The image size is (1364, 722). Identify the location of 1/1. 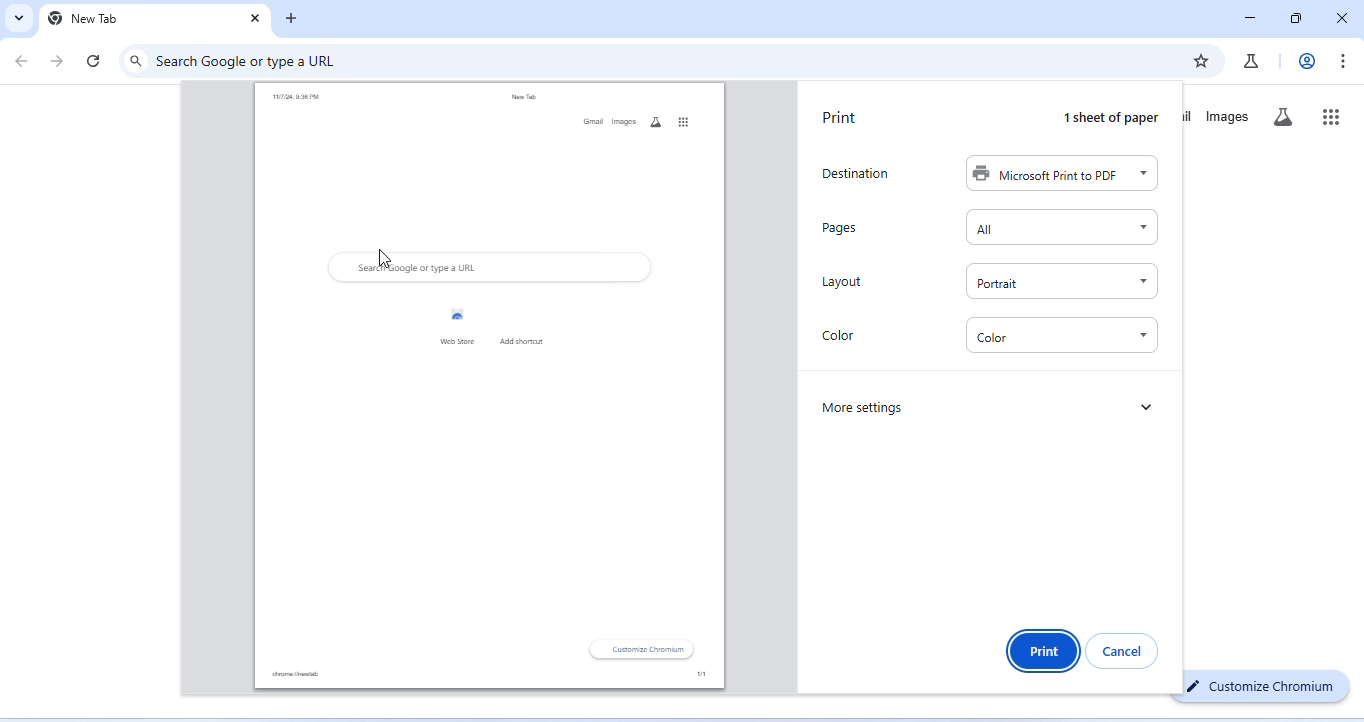
(690, 675).